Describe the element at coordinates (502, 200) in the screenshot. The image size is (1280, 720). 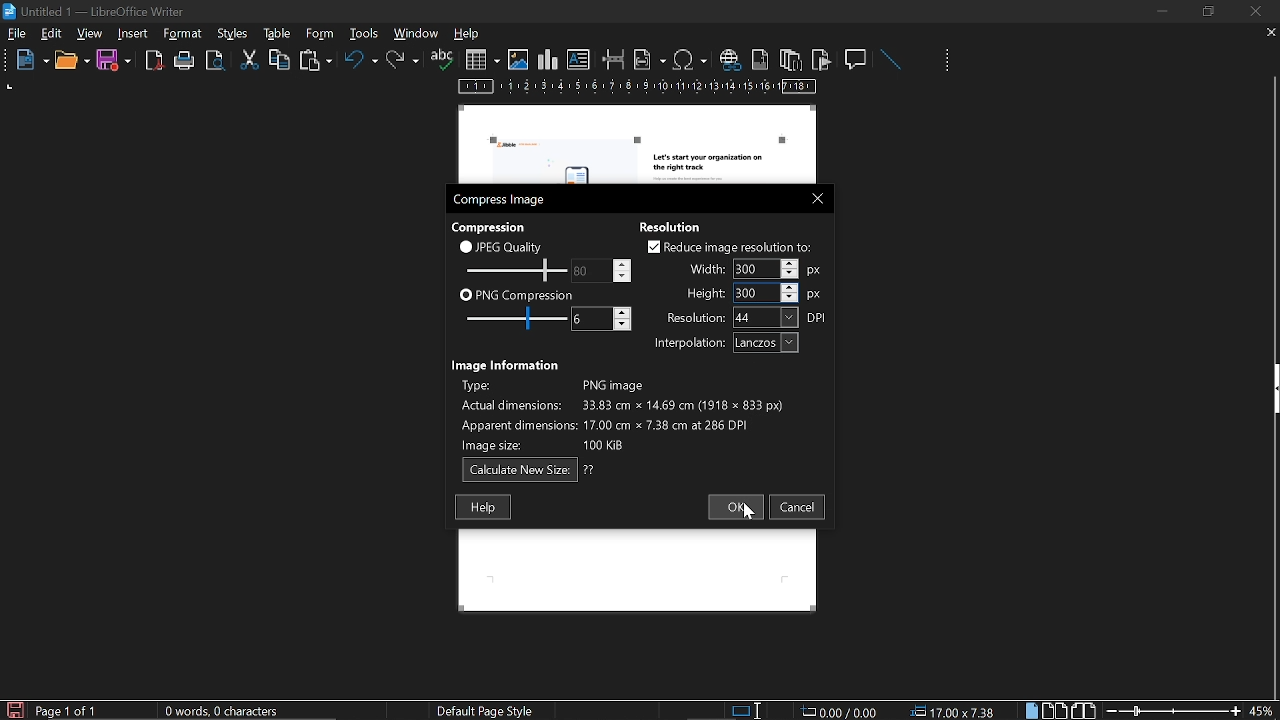
I see `compress image` at that location.